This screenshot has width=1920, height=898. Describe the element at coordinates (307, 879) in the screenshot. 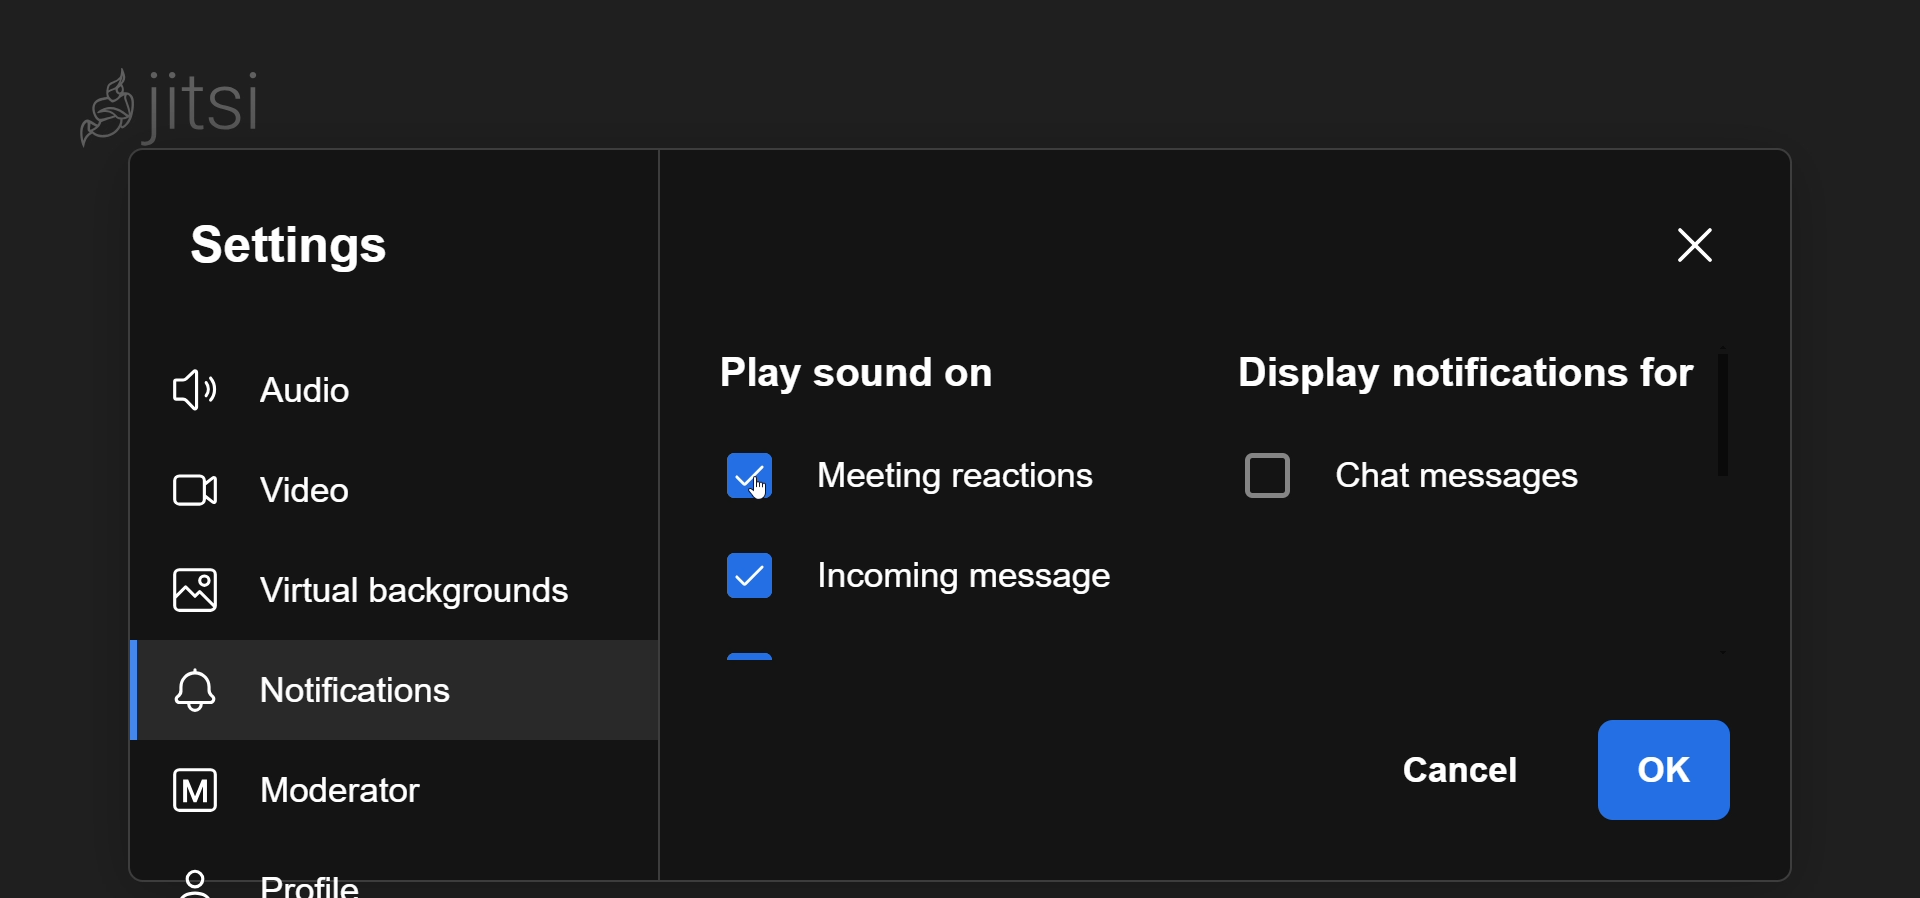

I see `profile` at that location.